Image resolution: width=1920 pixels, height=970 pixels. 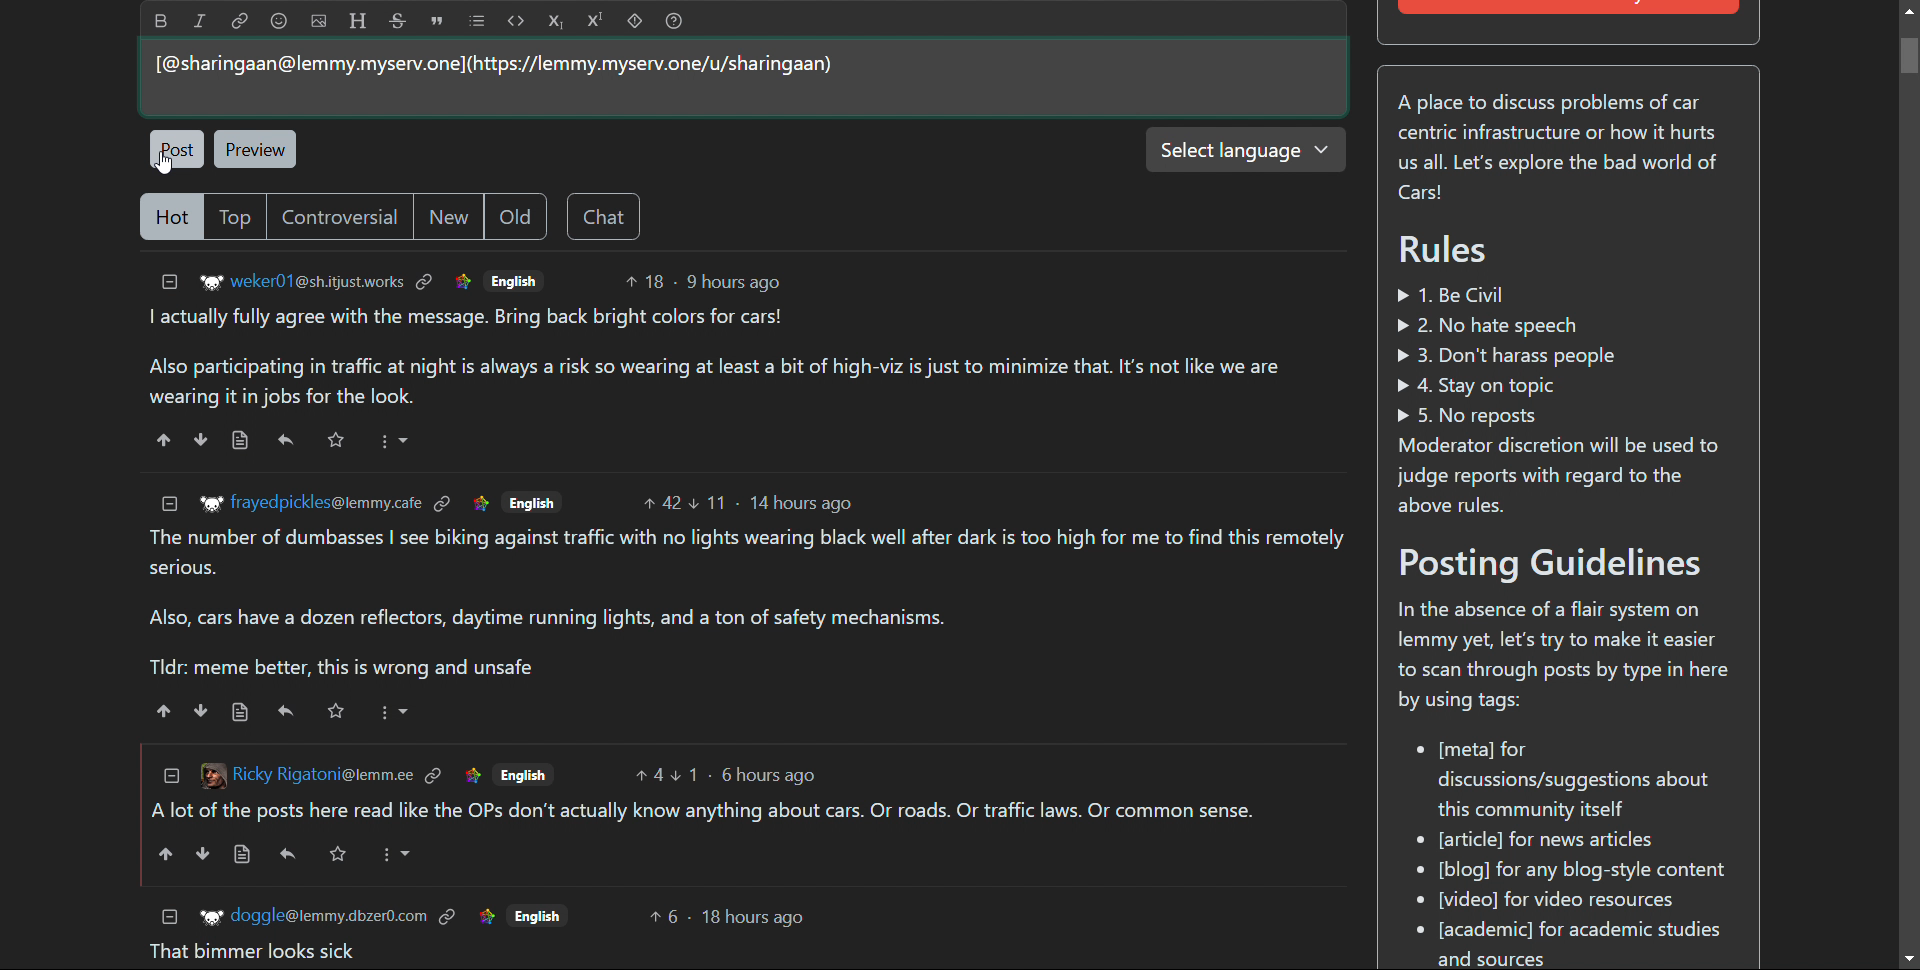 What do you see at coordinates (513, 280) in the screenshot?
I see `English` at bounding box center [513, 280].